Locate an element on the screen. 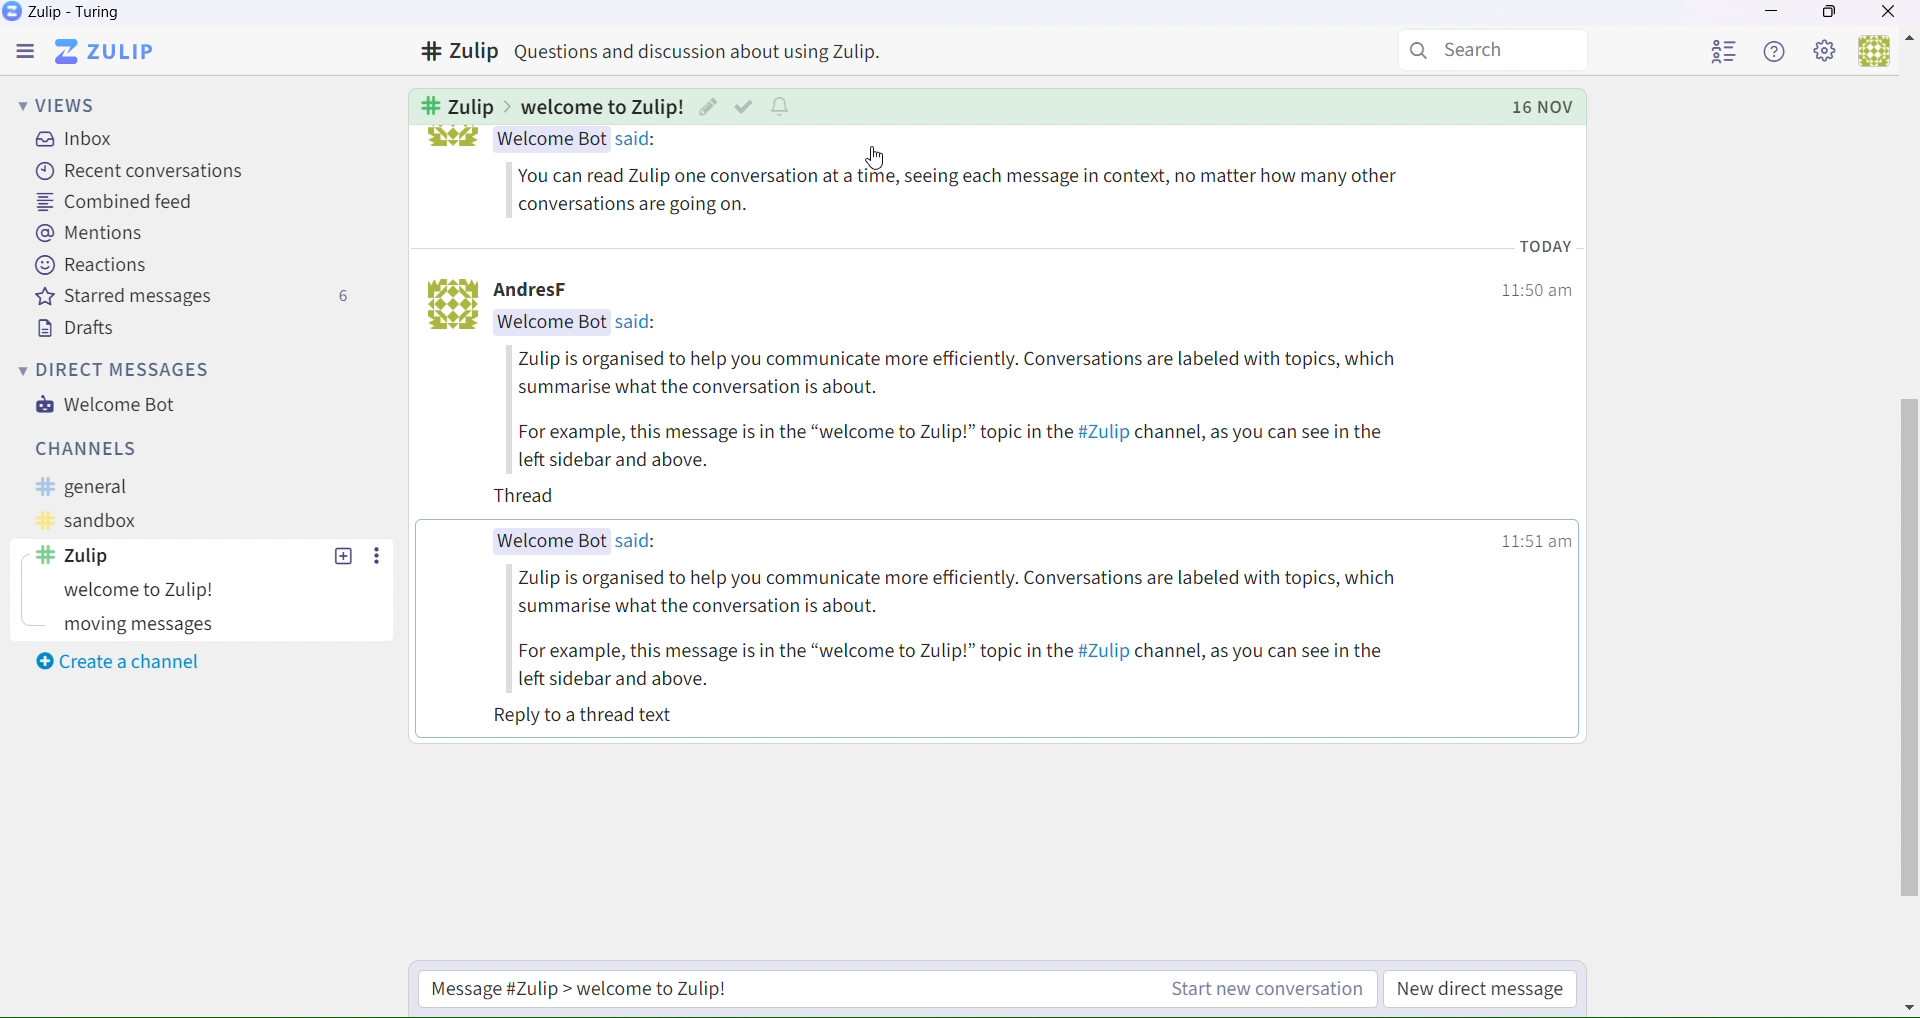 This screenshot has width=1920, height=1018. Starred messages is located at coordinates (193, 300).